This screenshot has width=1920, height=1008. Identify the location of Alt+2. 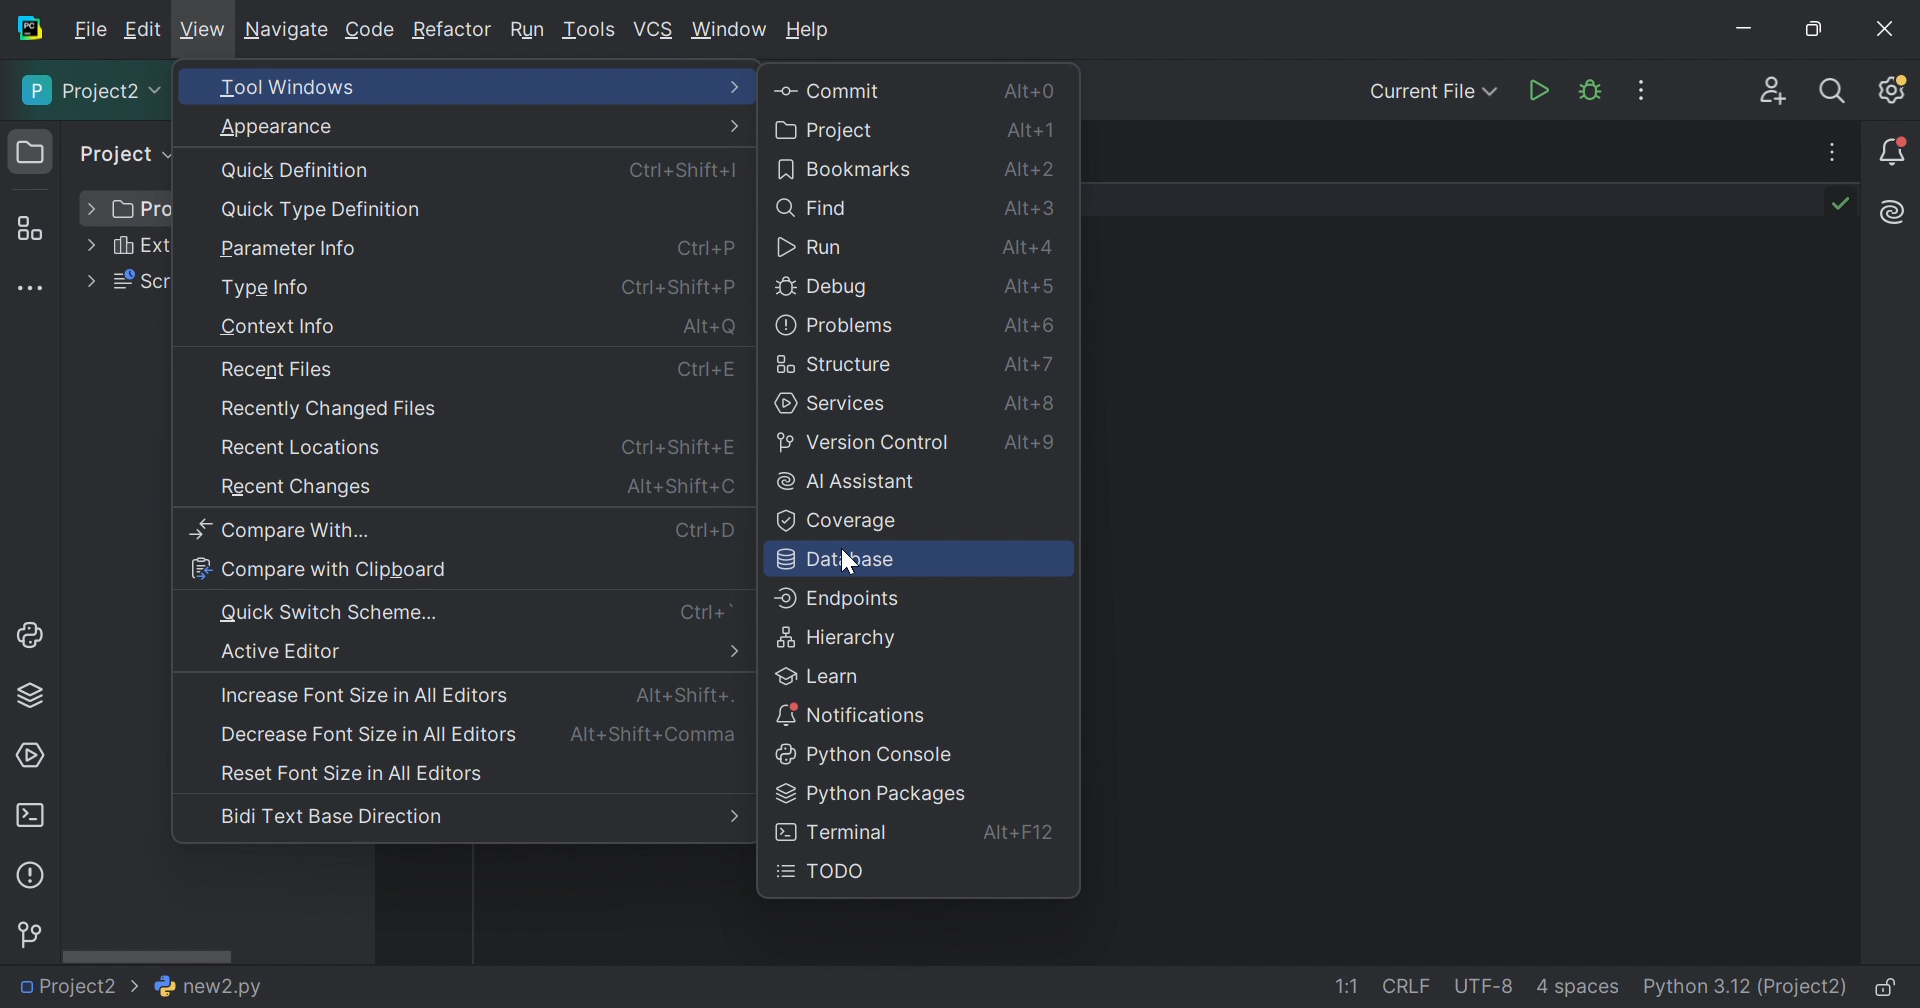
(1031, 170).